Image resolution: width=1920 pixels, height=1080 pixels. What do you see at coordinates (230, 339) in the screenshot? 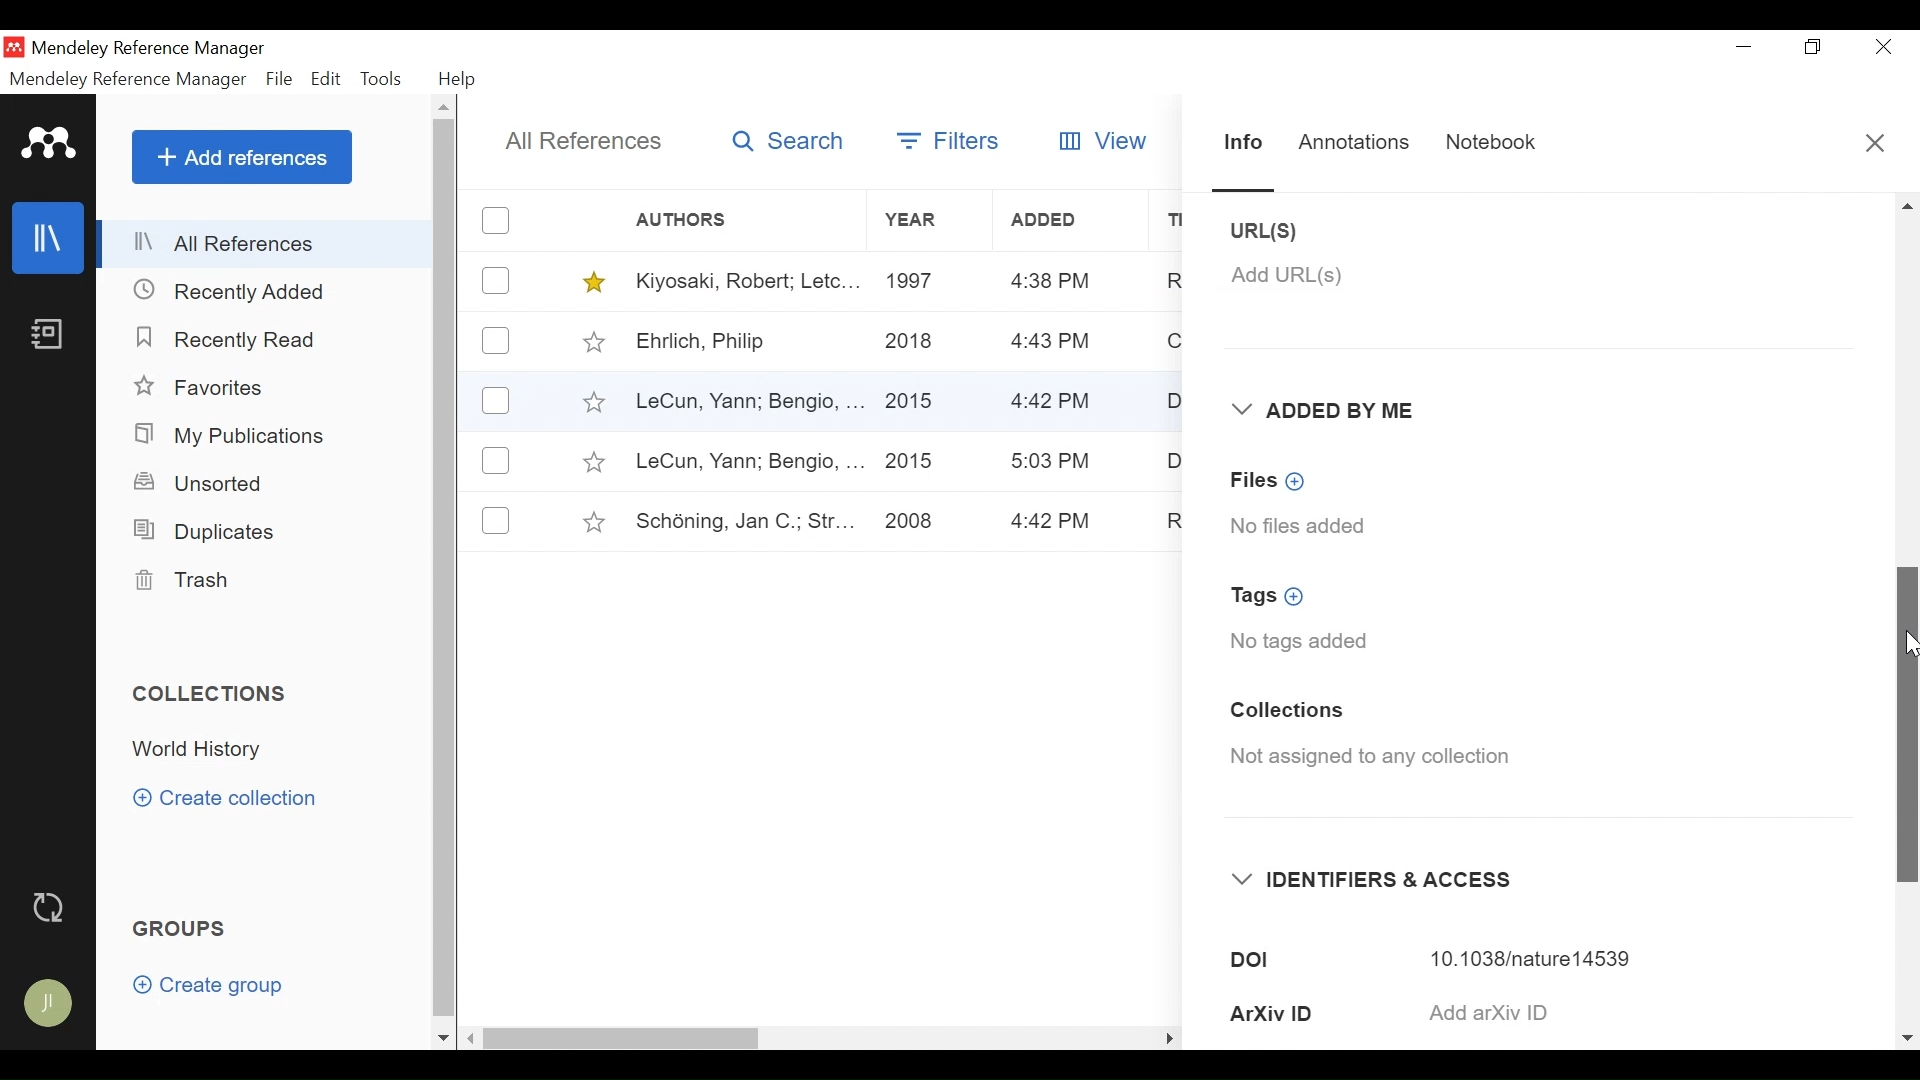
I see `Recently Read` at bounding box center [230, 339].